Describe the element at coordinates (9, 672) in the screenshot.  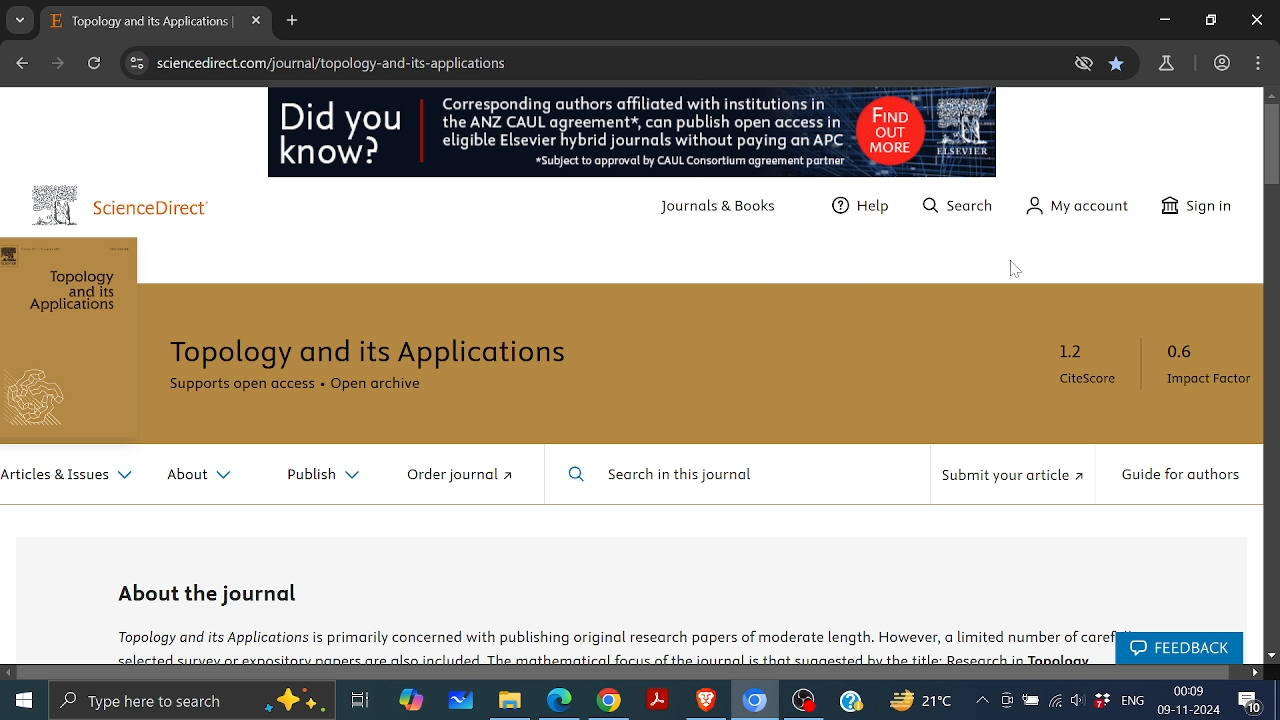
I see `Move left` at that location.